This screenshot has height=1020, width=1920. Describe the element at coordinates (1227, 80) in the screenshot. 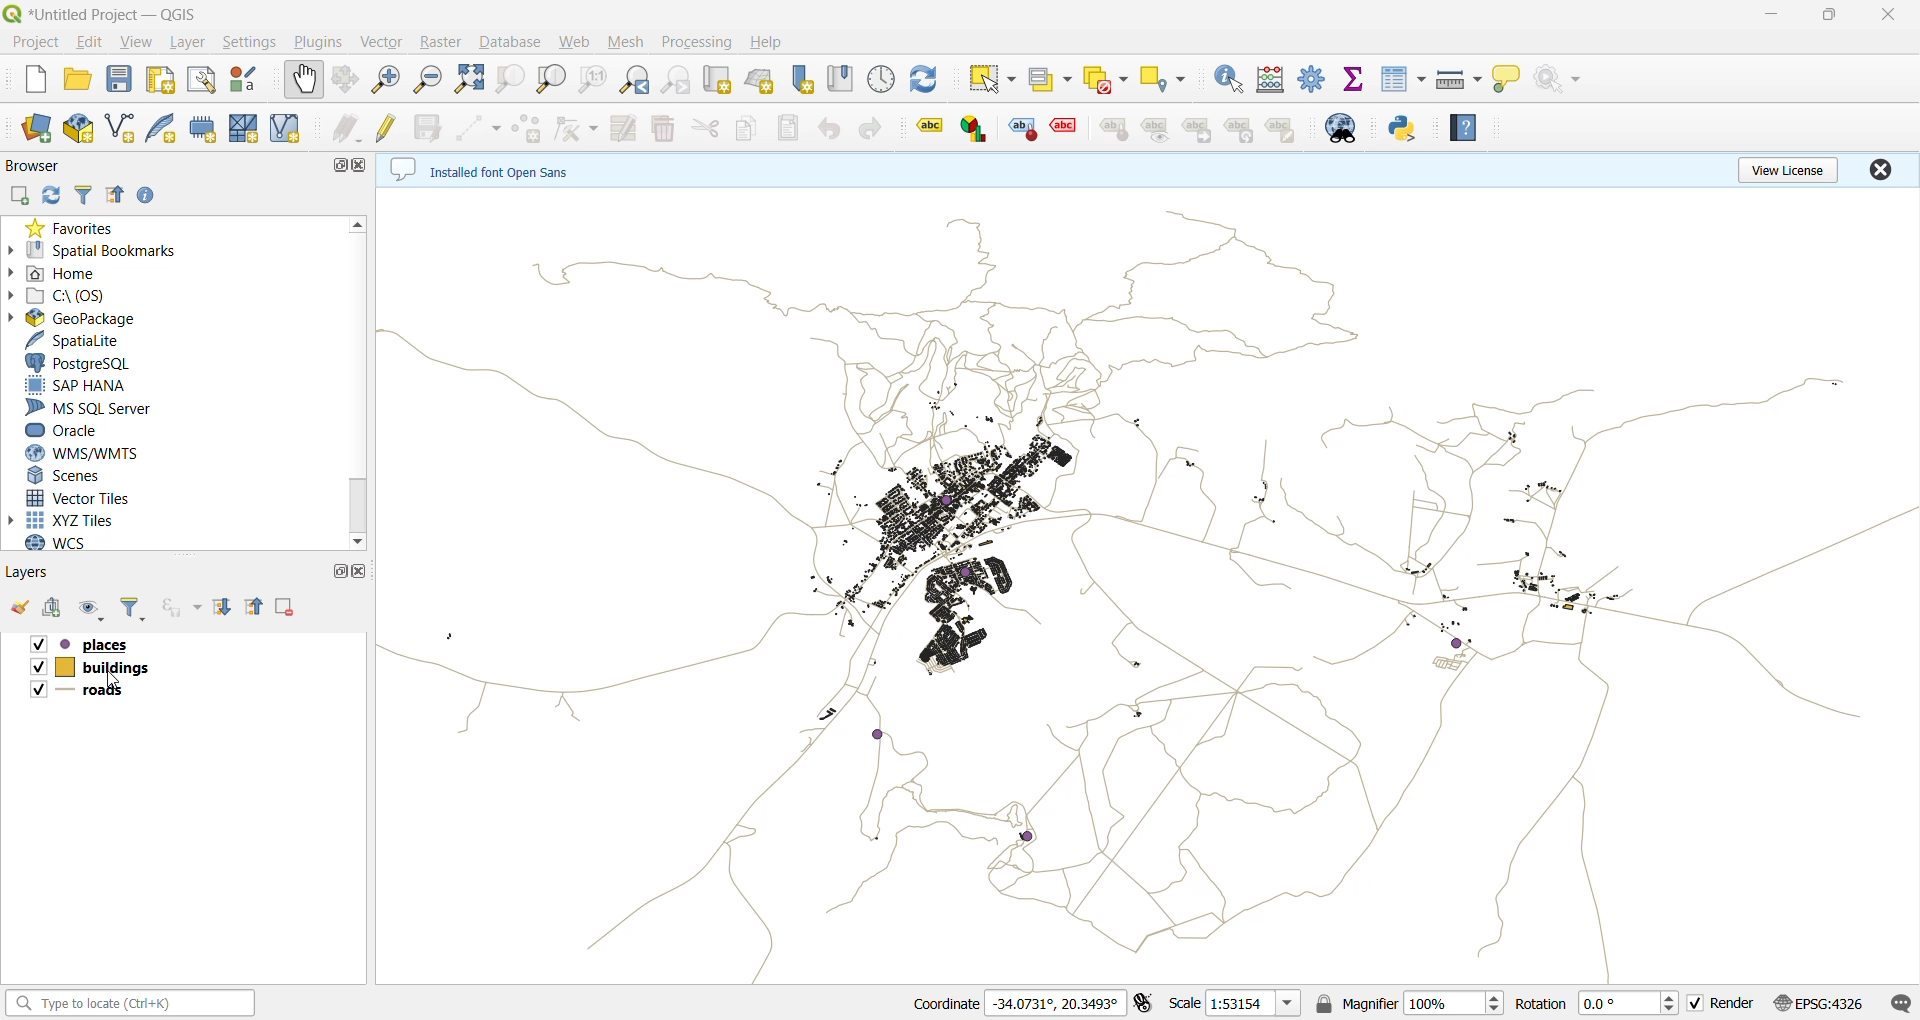

I see `identify features` at that location.